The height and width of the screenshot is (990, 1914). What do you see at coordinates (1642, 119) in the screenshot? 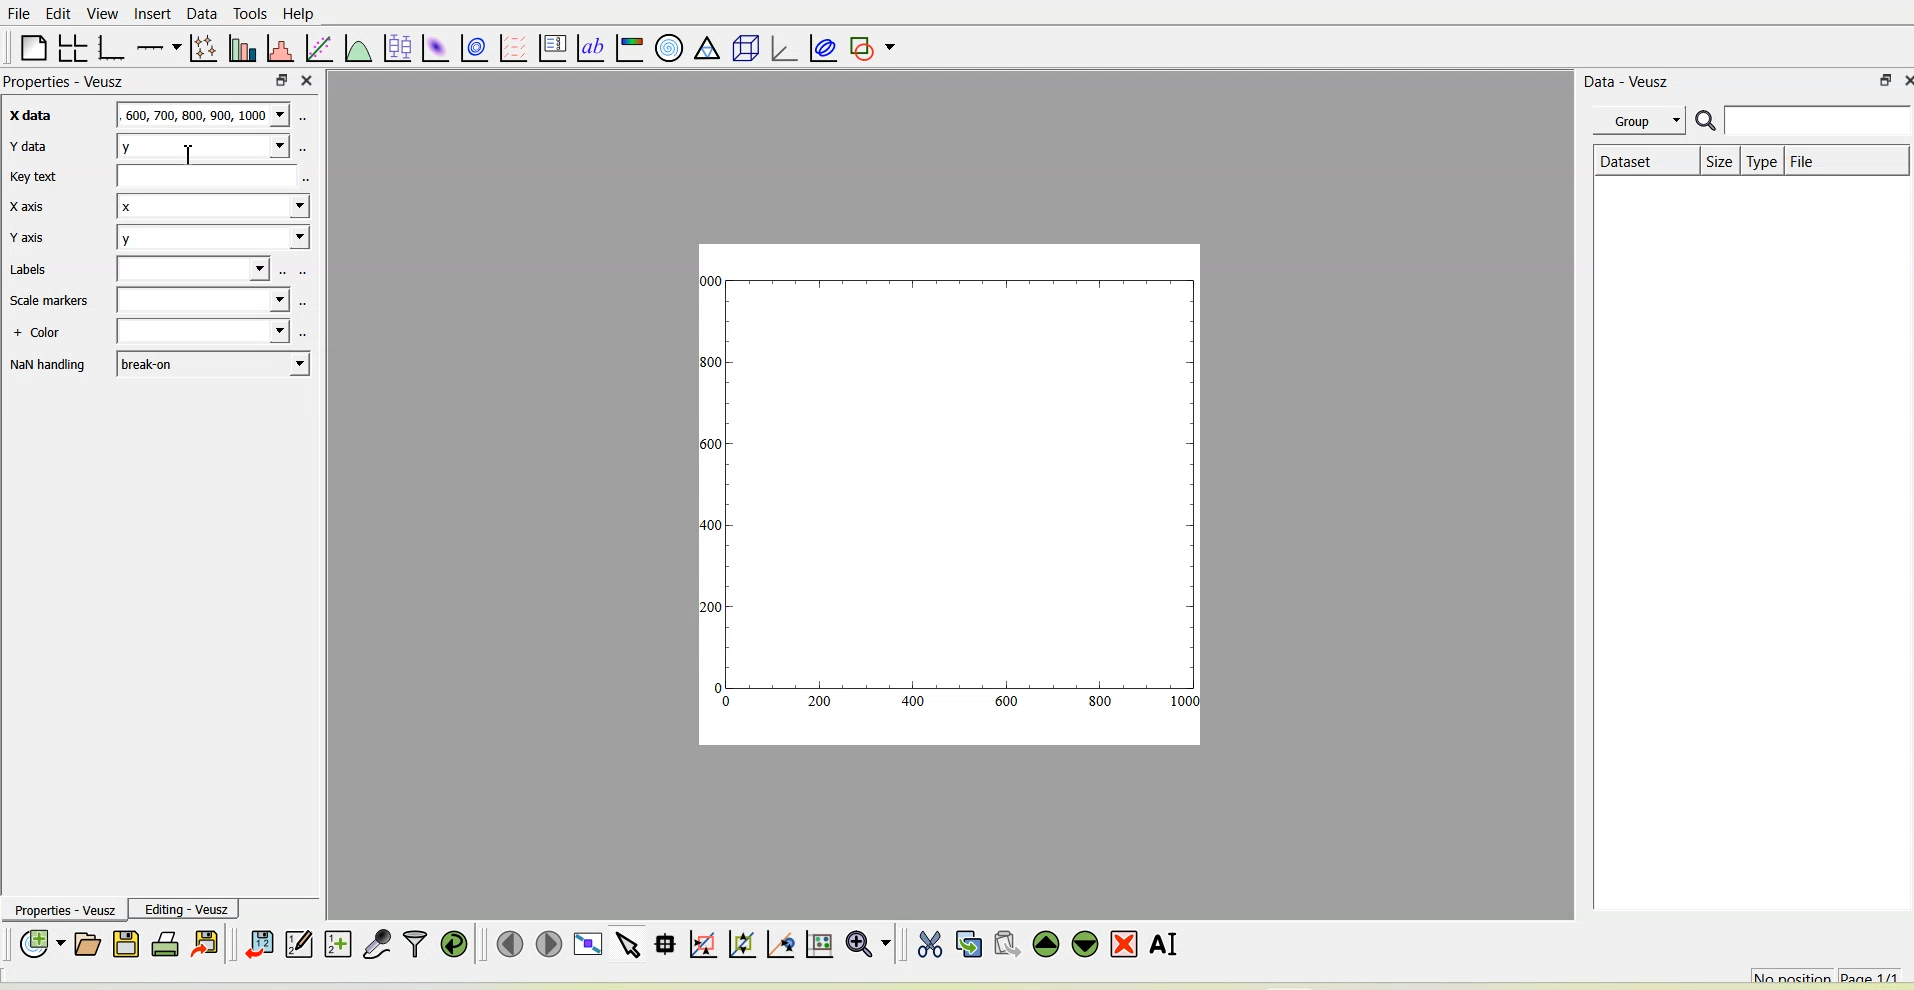
I see `Group` at bounding box center [1642, 119].